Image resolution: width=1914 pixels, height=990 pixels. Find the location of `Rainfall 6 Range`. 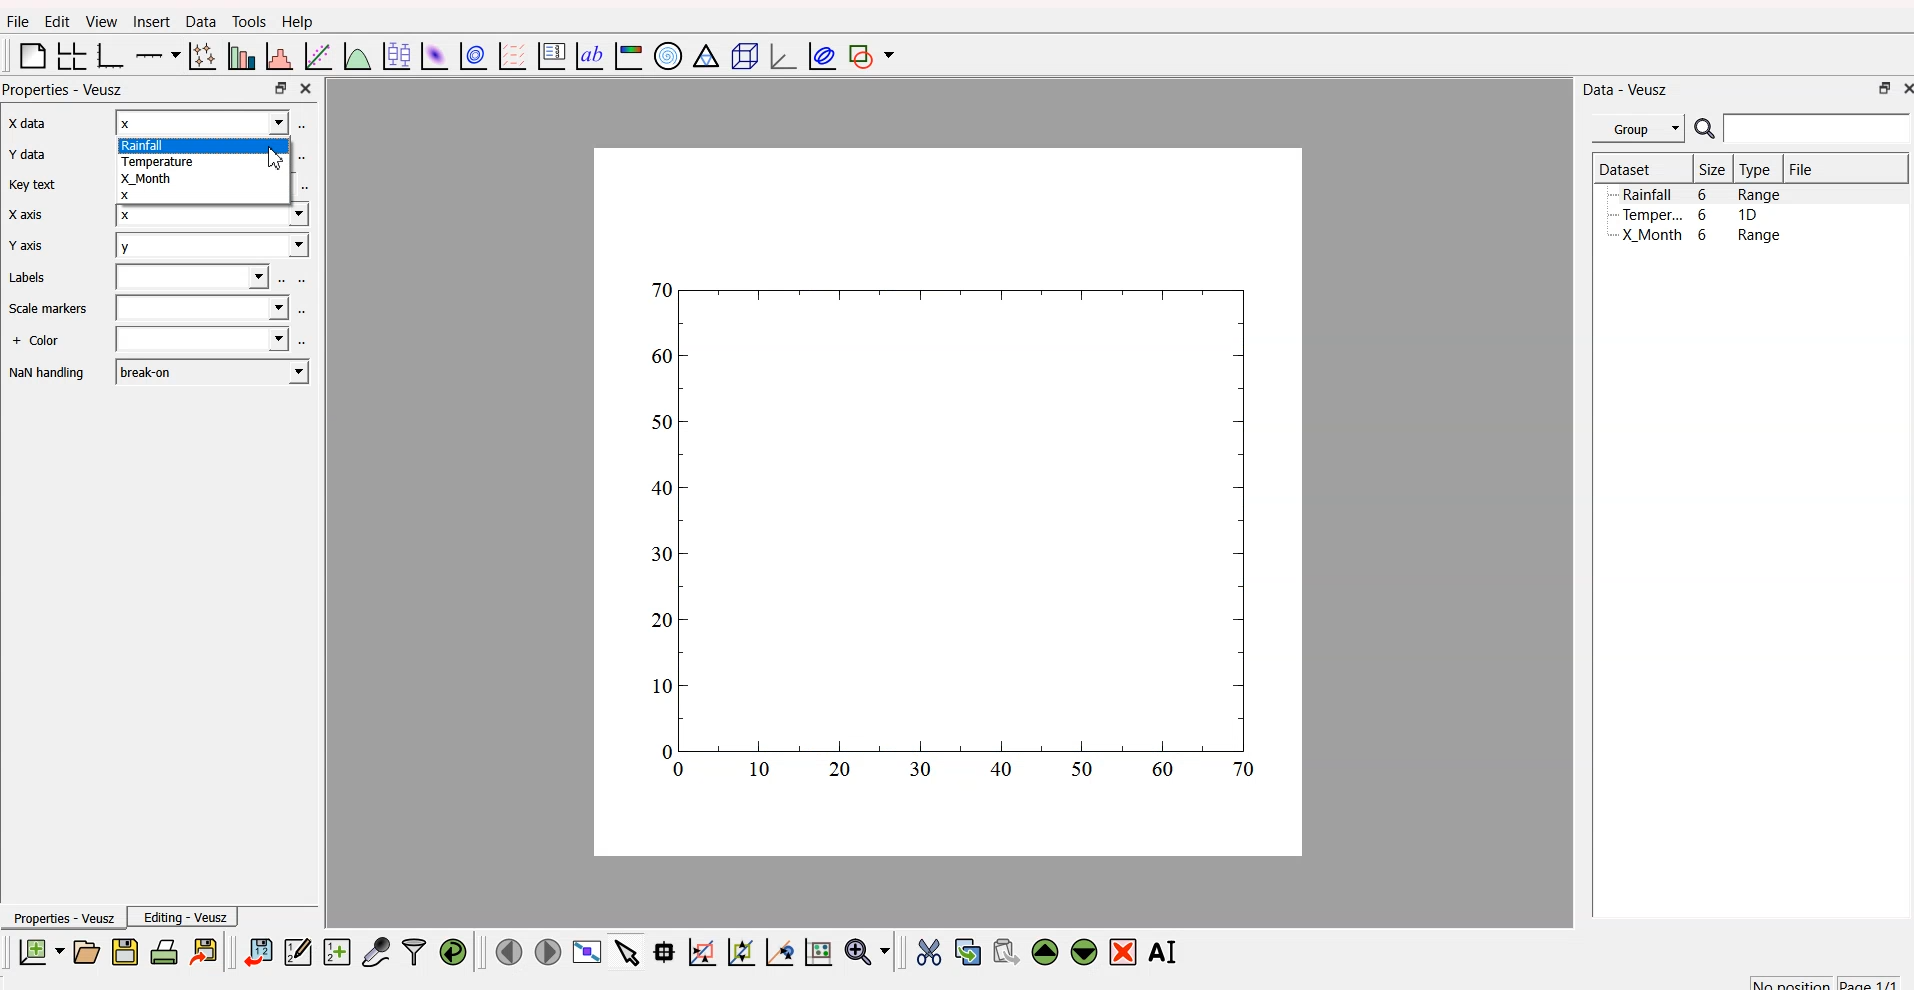

Rainfall 6 Range is located at coordinates (1704, 194).